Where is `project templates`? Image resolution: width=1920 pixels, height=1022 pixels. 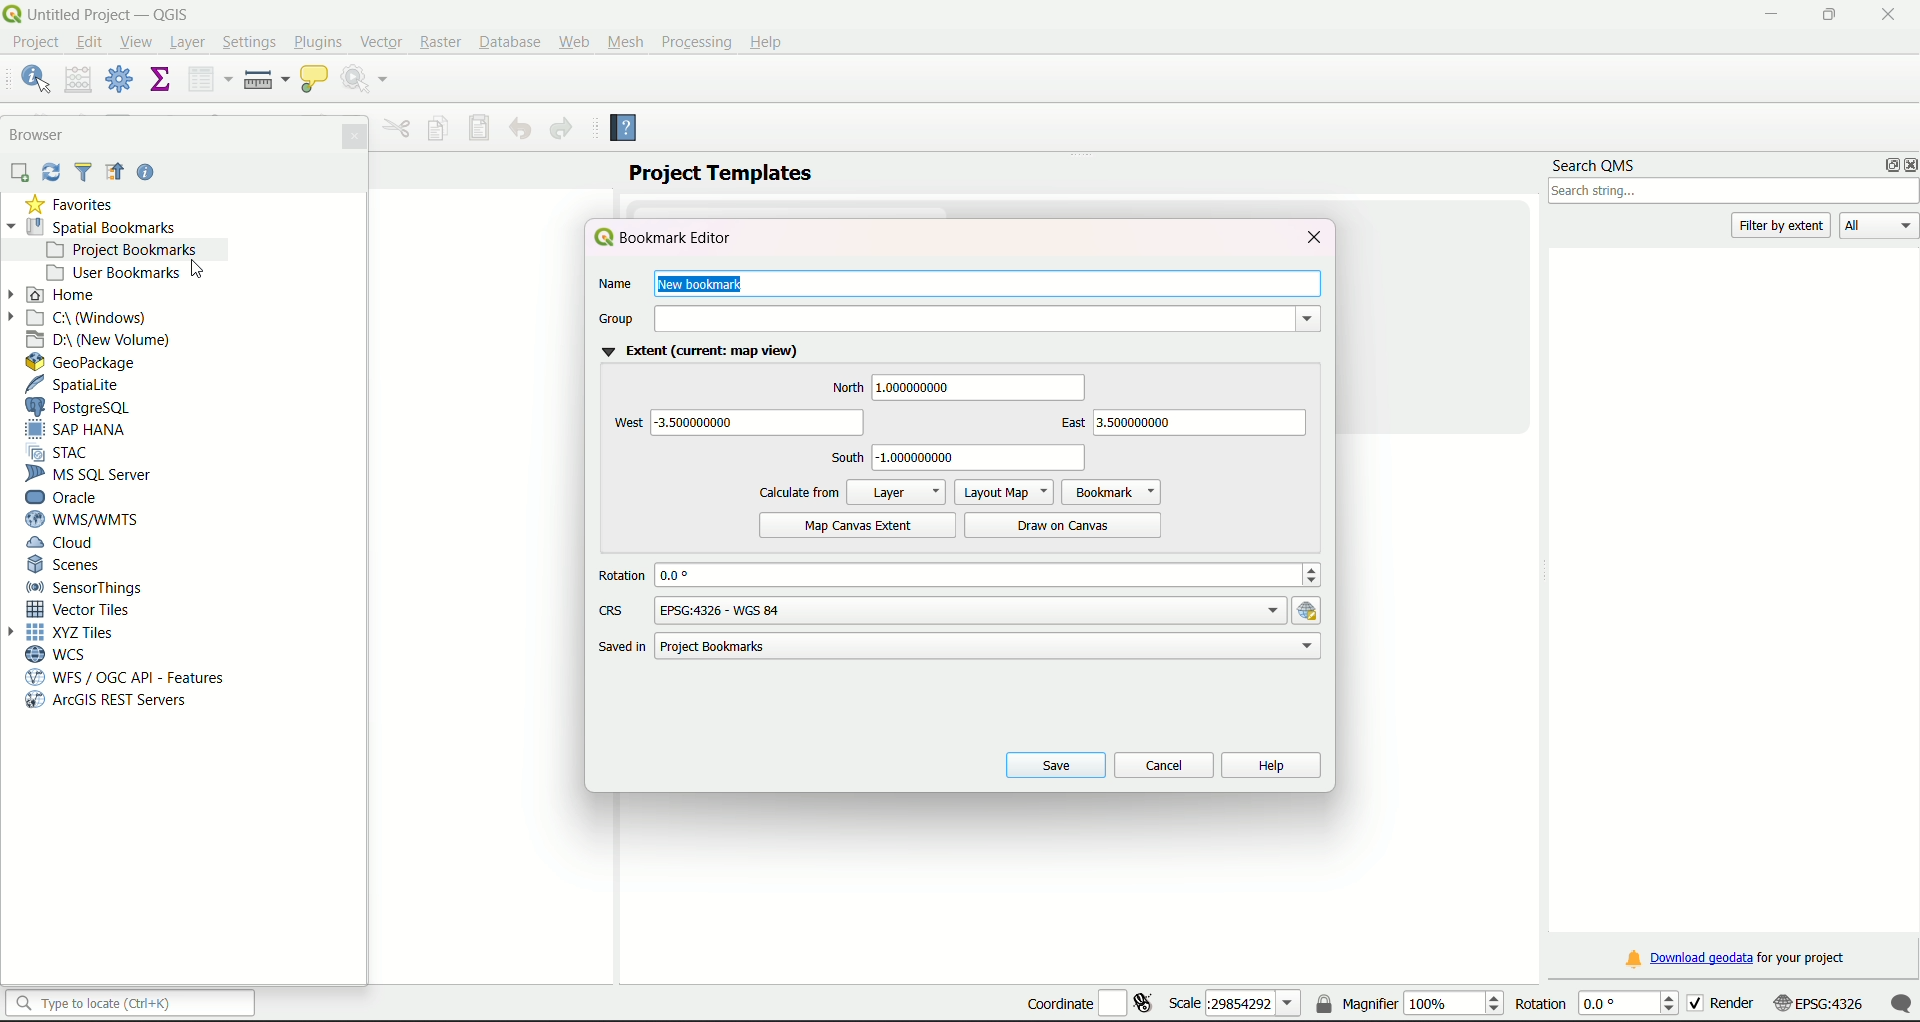 project templates is located at coordinates (721, 173).